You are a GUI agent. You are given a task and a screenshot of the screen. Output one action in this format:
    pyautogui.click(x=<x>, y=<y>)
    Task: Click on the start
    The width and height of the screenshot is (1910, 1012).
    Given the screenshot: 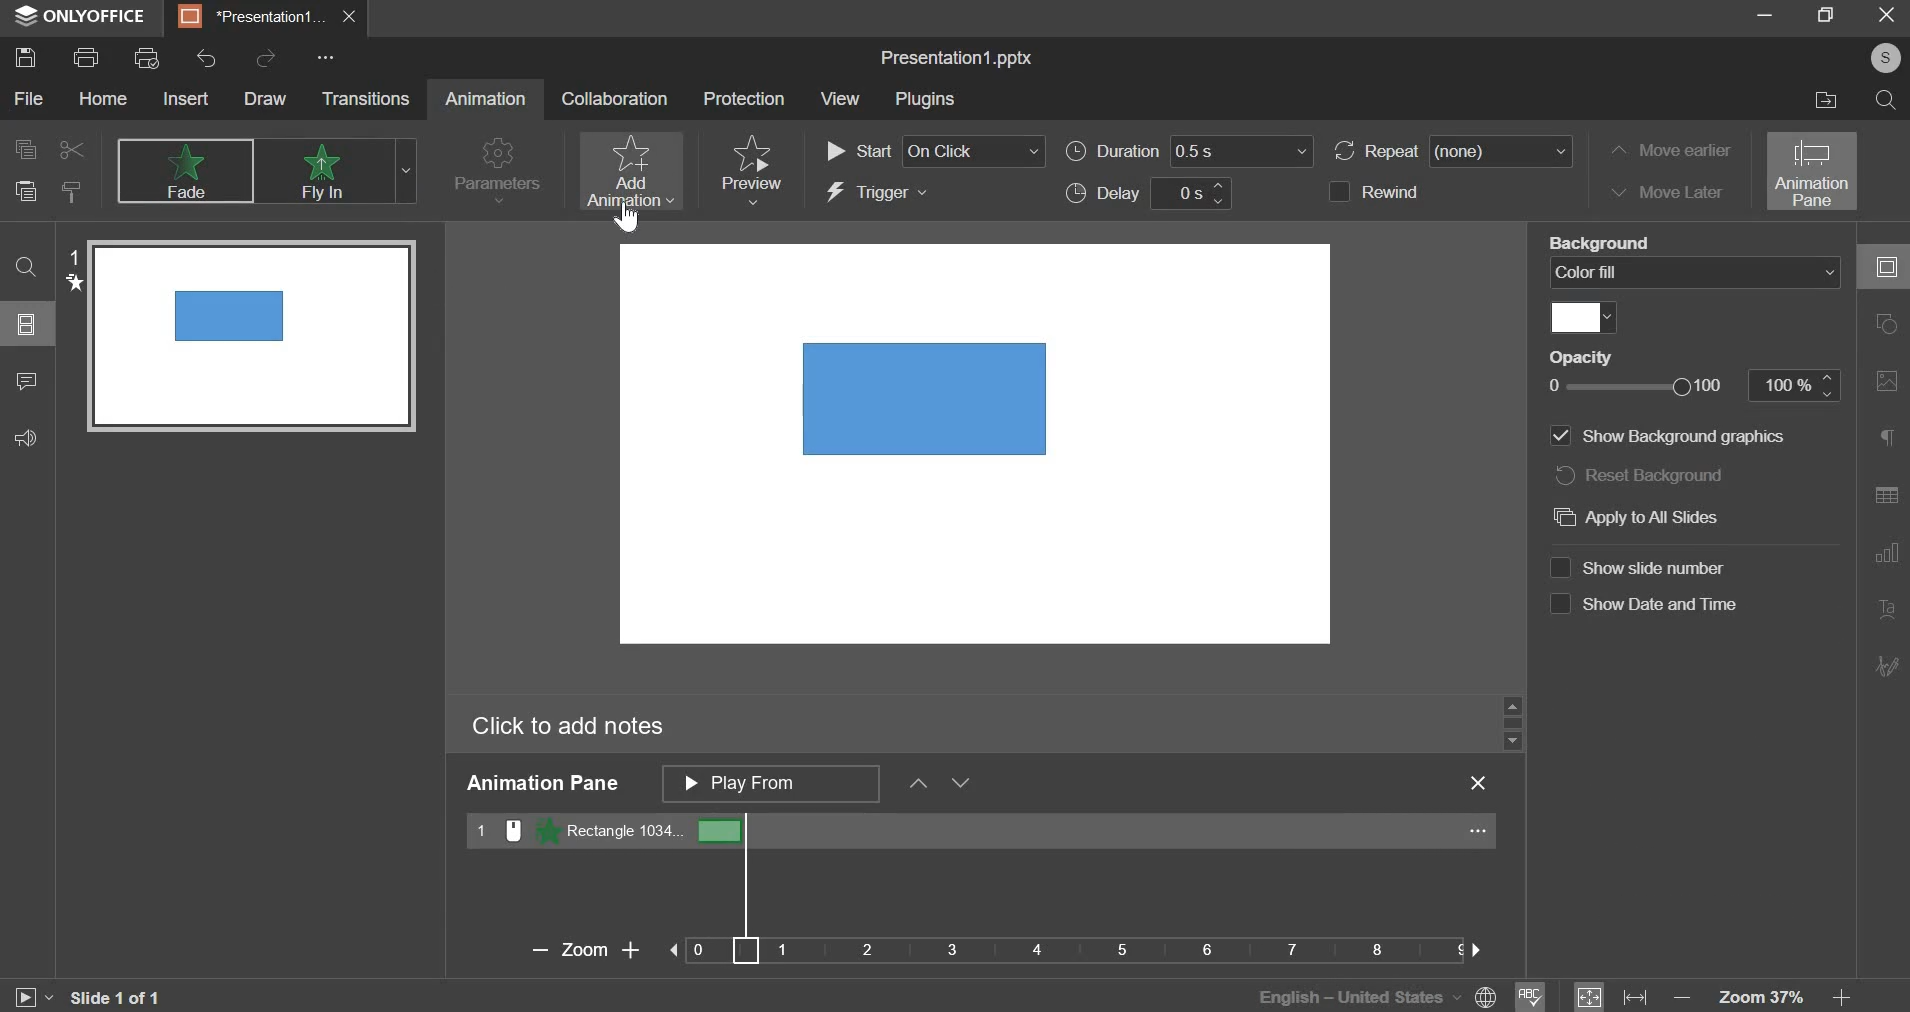 What is the action you would take?
    pyautogui.click(x=936, y=149)
    